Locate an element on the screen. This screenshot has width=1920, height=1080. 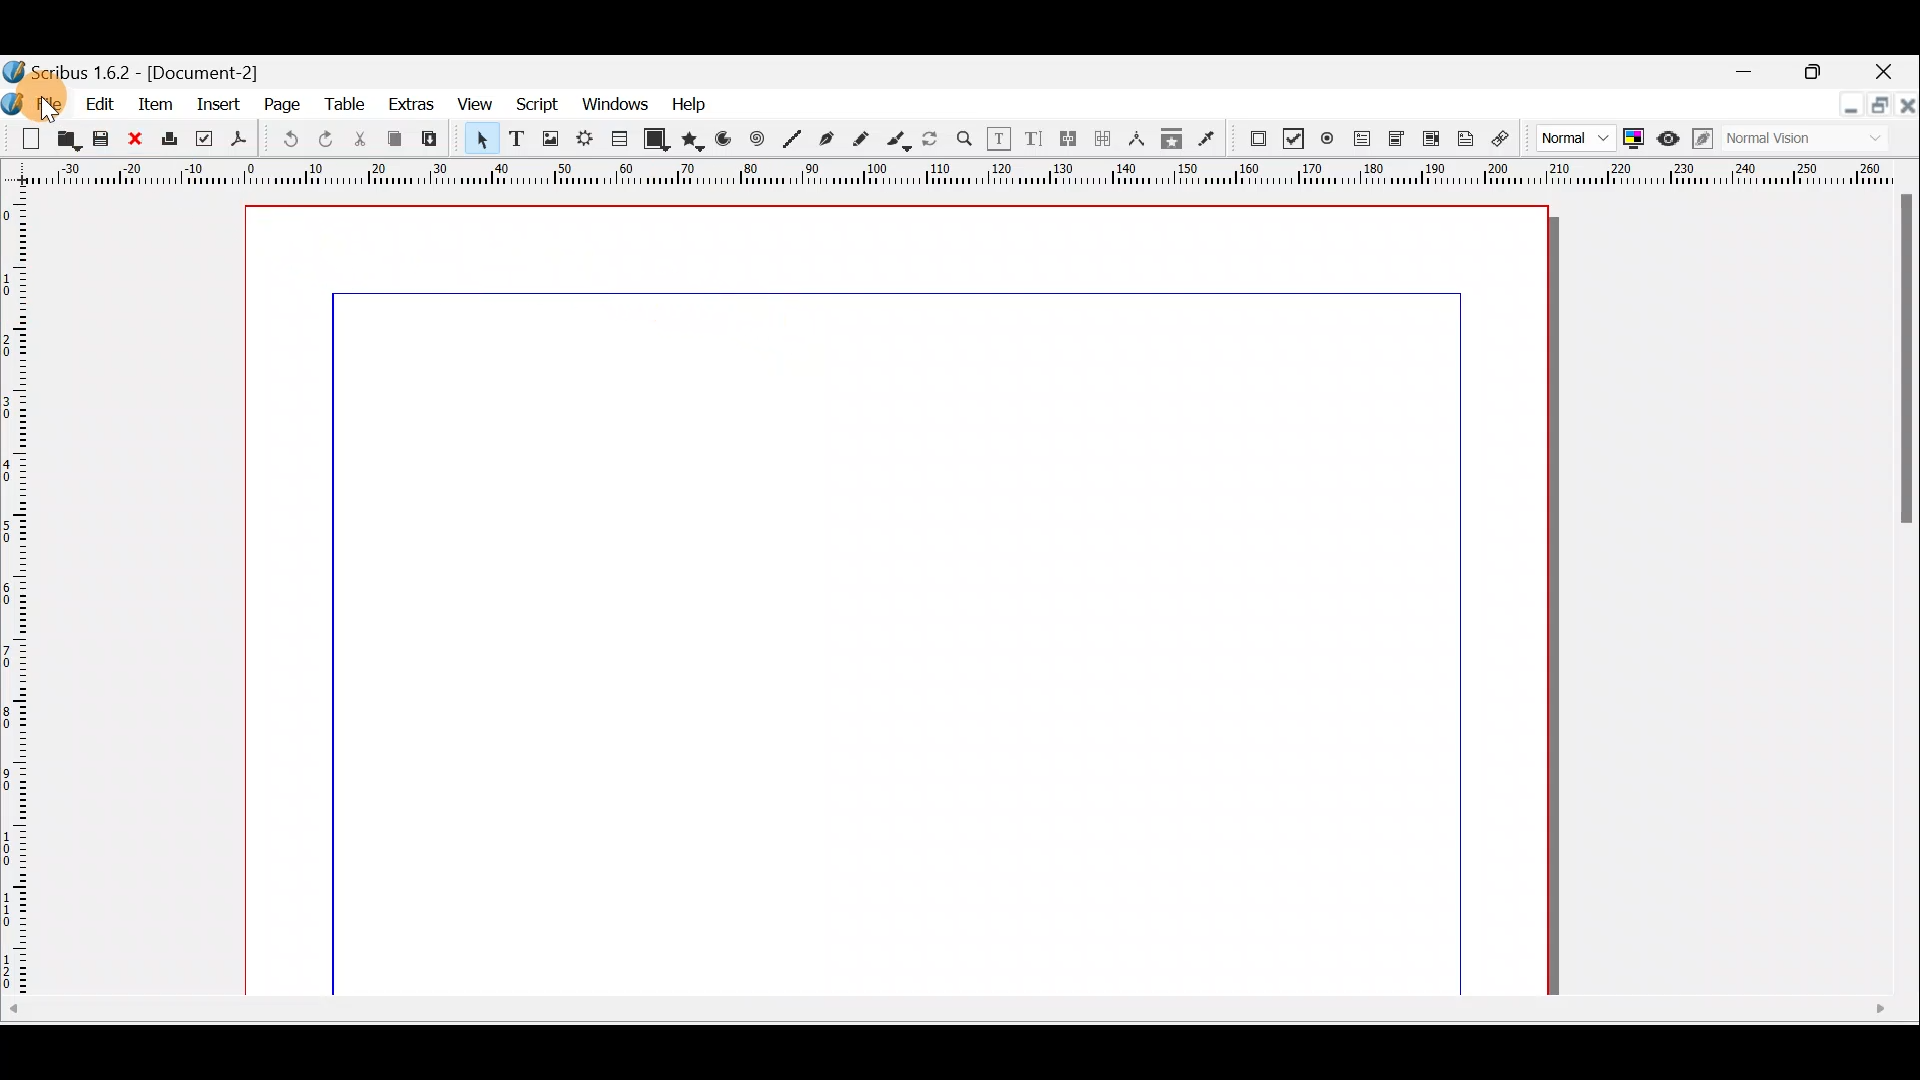
Canvas is located at coordinates (914, 599).